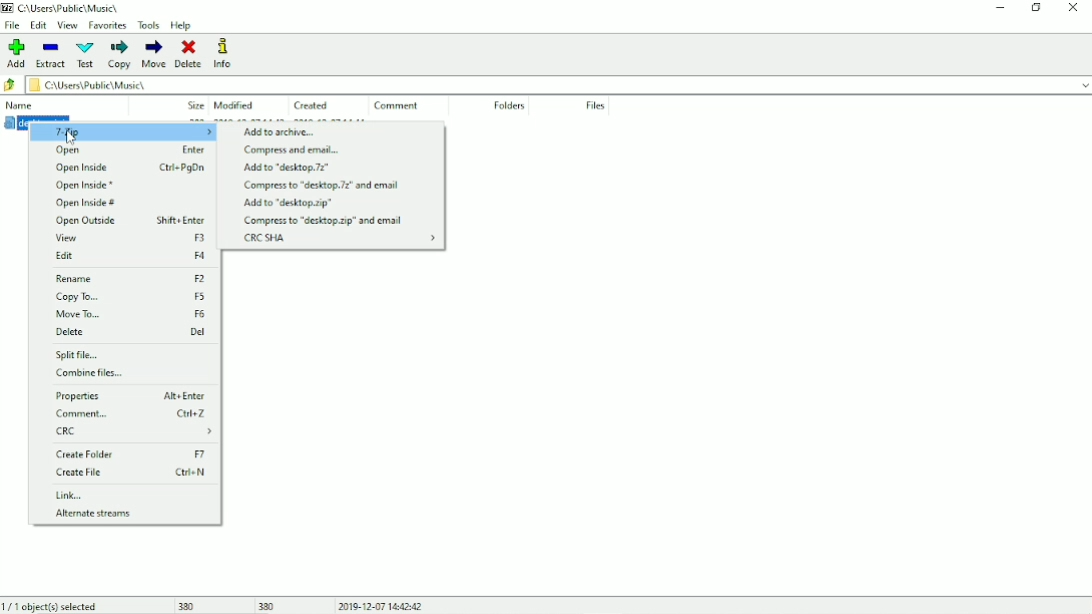  I want to click on Compress to "desktop.zip" and email, so click(327, 221).